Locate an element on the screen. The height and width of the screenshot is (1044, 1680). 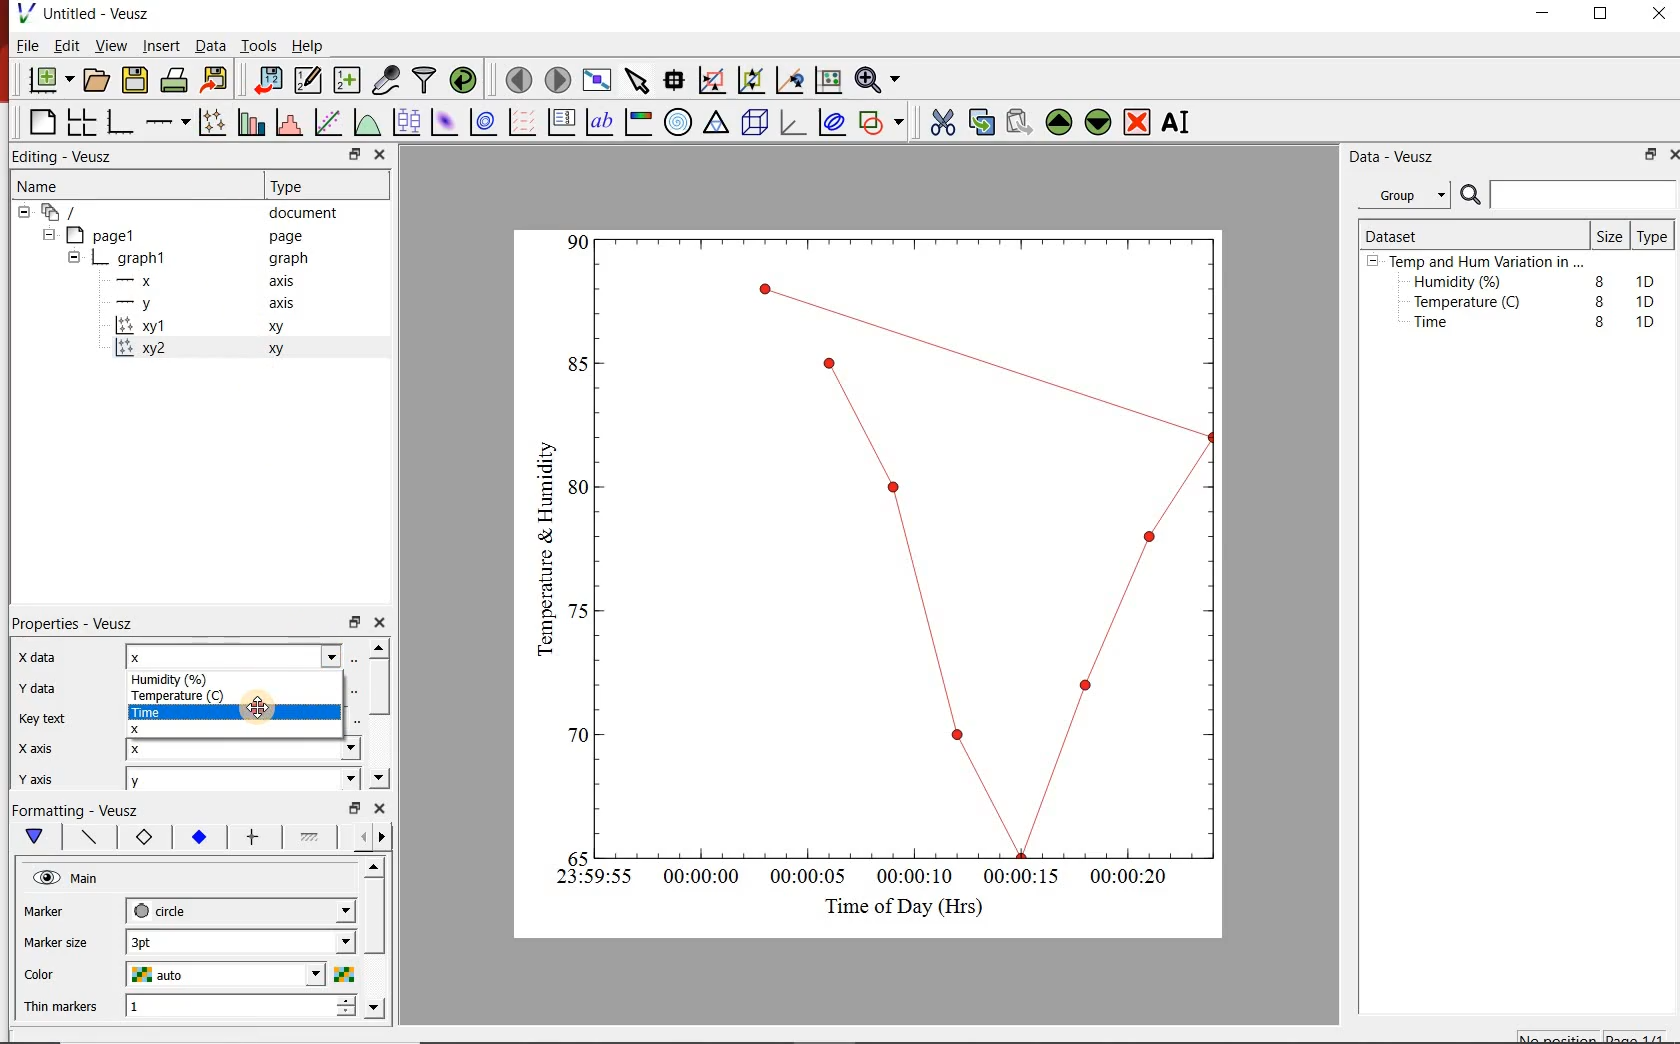
add a shape to the plot is located at coordinates (886, 125).